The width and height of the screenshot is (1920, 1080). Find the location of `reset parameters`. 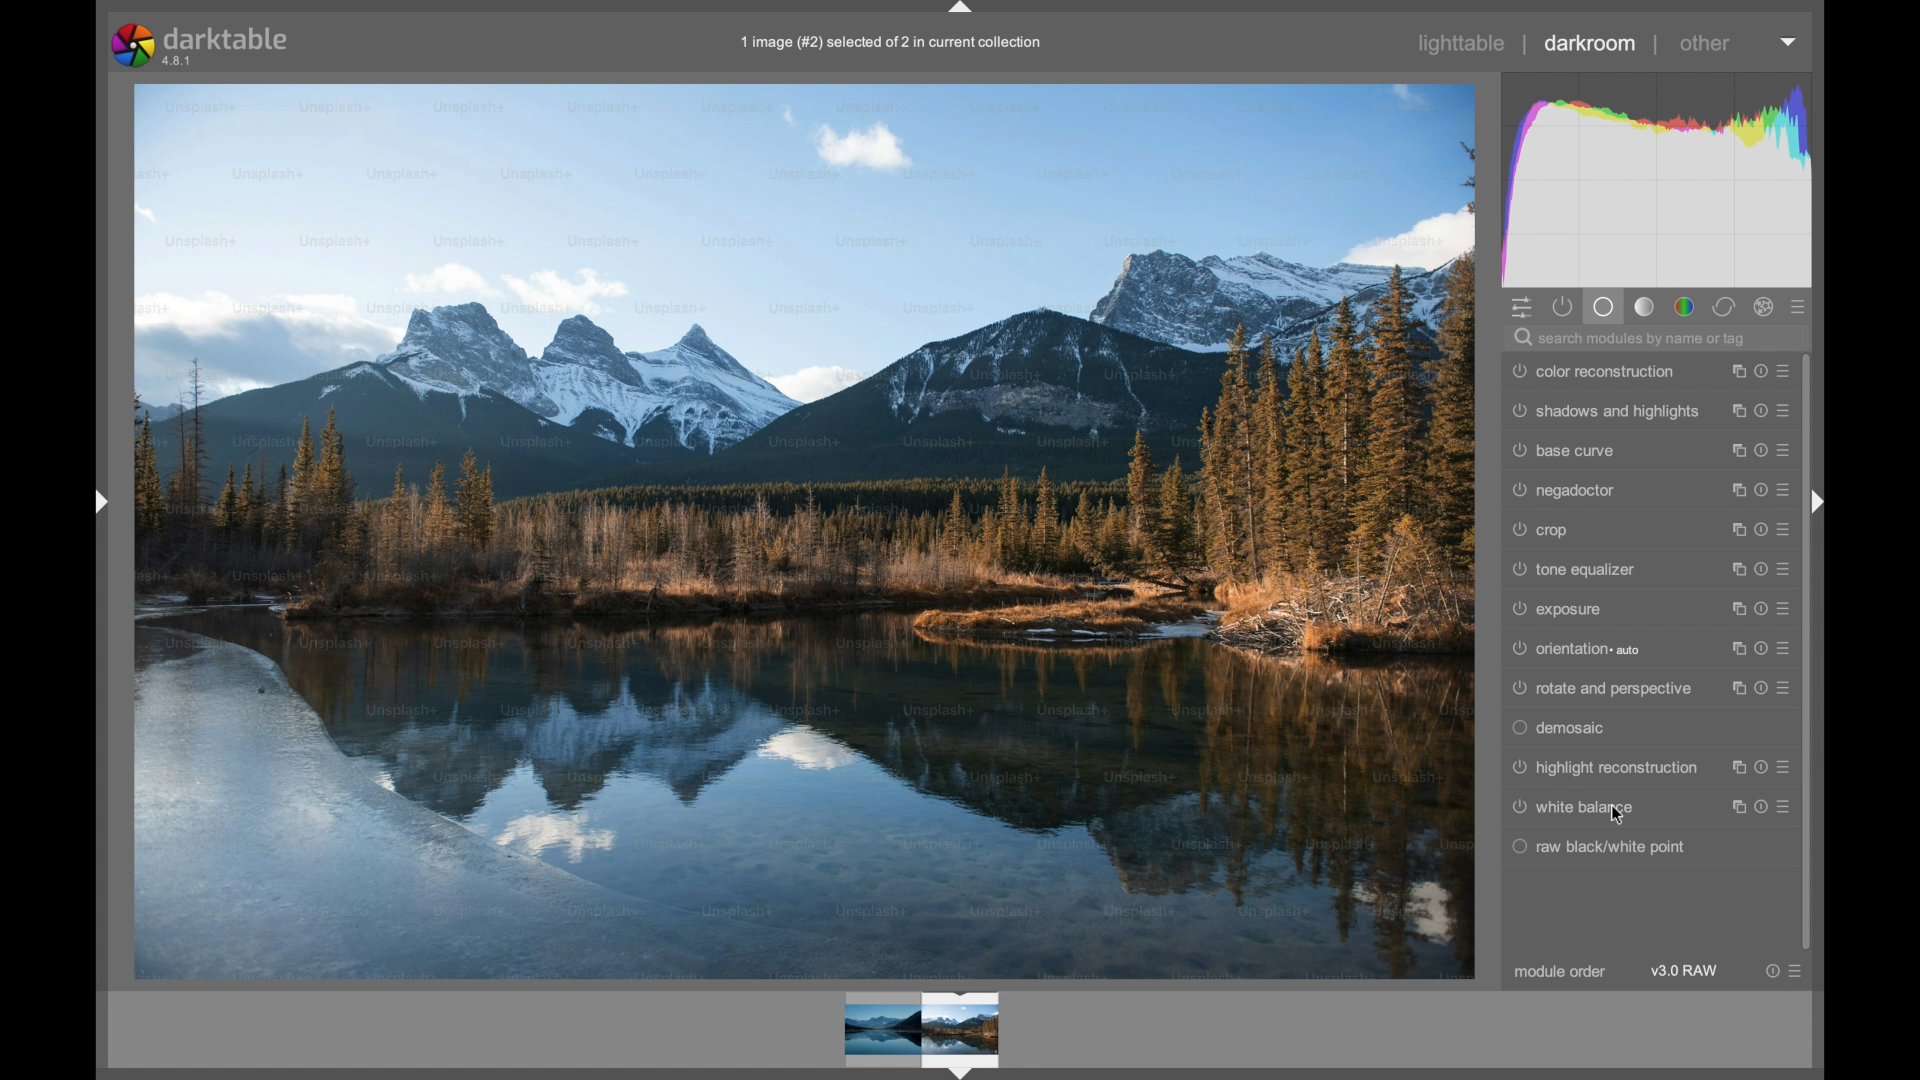

reset parameters is located at coordinates (1759, 450).